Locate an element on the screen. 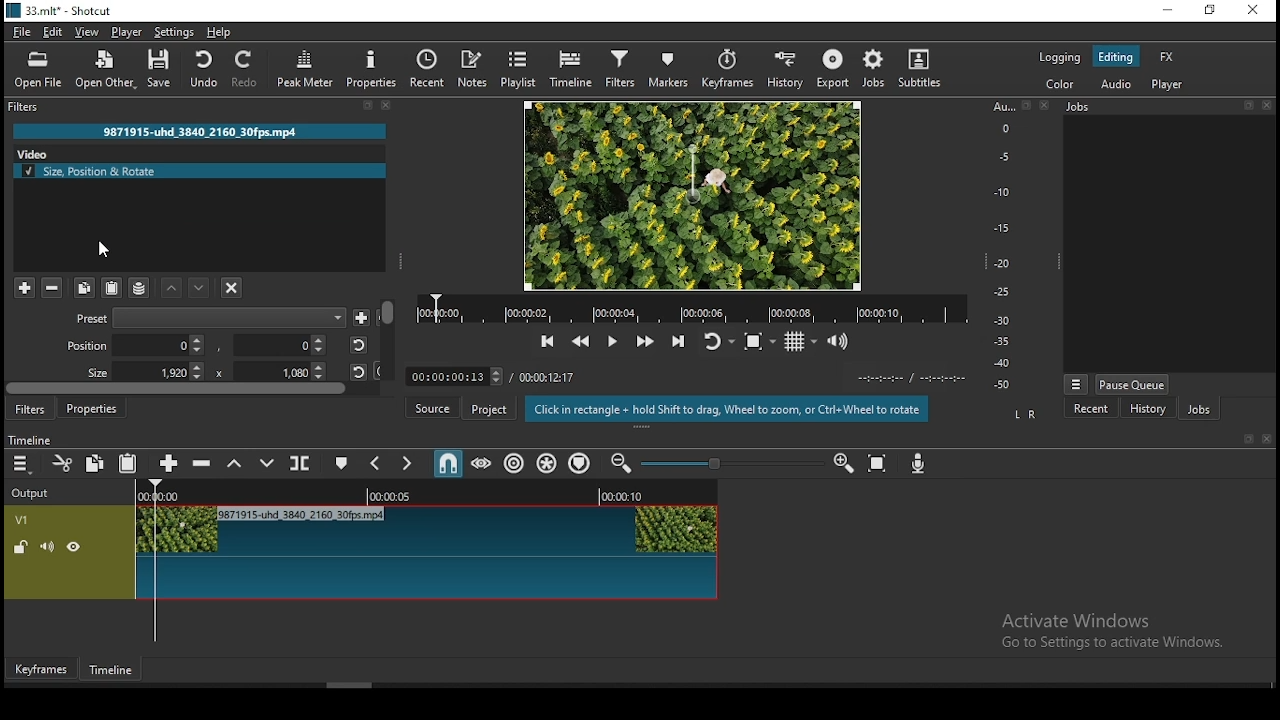  -5 is located at coordinates (1007, 155).